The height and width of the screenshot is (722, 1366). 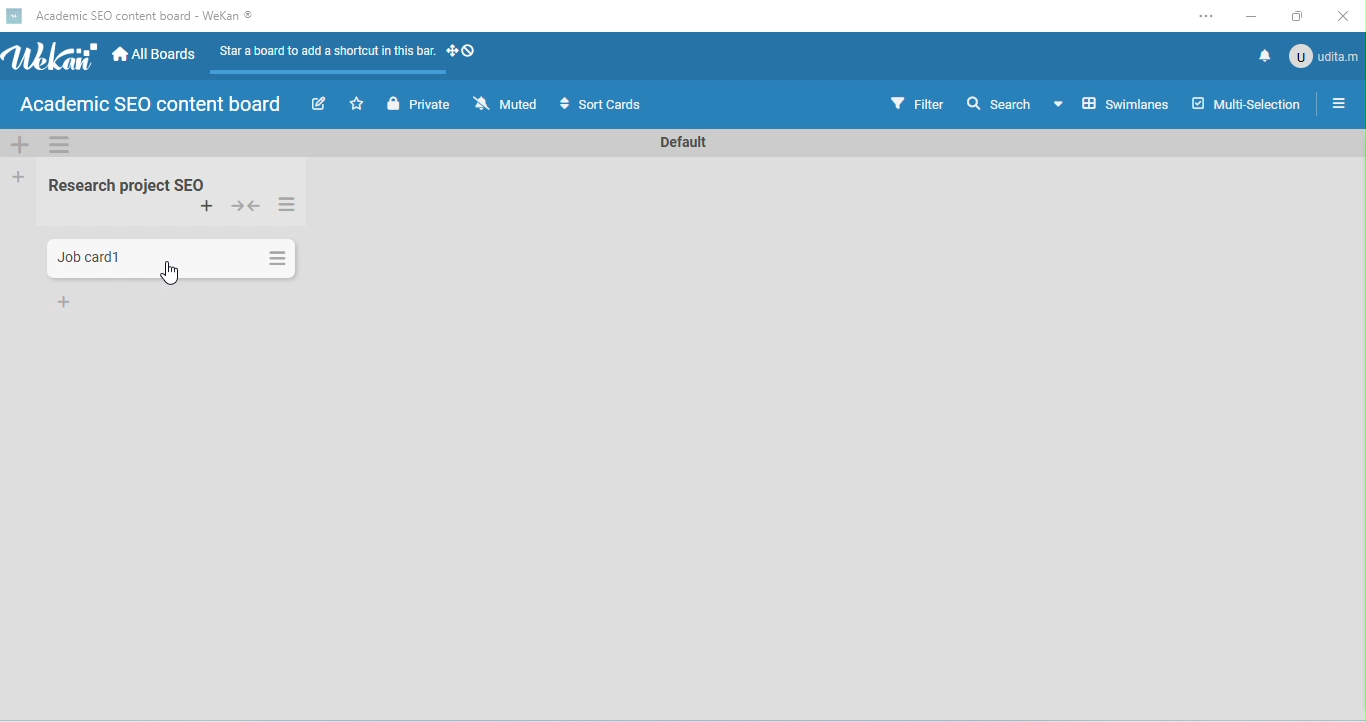 What do you see at coordinates (422, 104) in the screenshot?
I see `private` at bounding box center [422, 104].